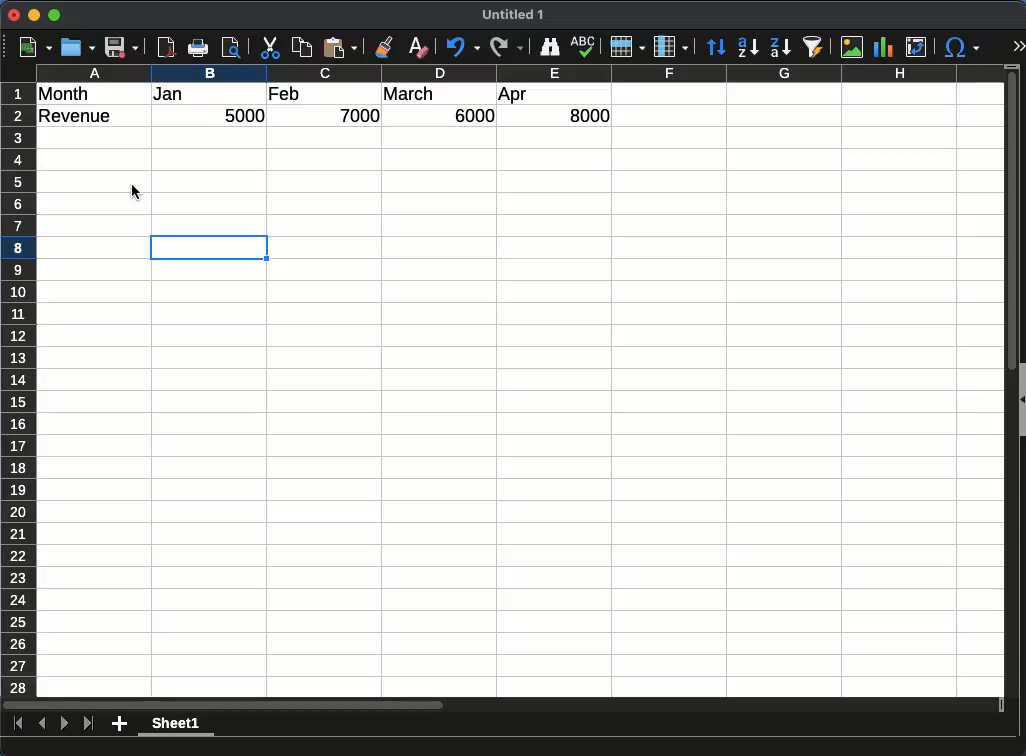 Image resolution: width=1026 pixels, height=756 pixels. What do you see at coordinates (42, 723) in the screenshot?
I see `previous sheet` at bounding box center [42, 723].